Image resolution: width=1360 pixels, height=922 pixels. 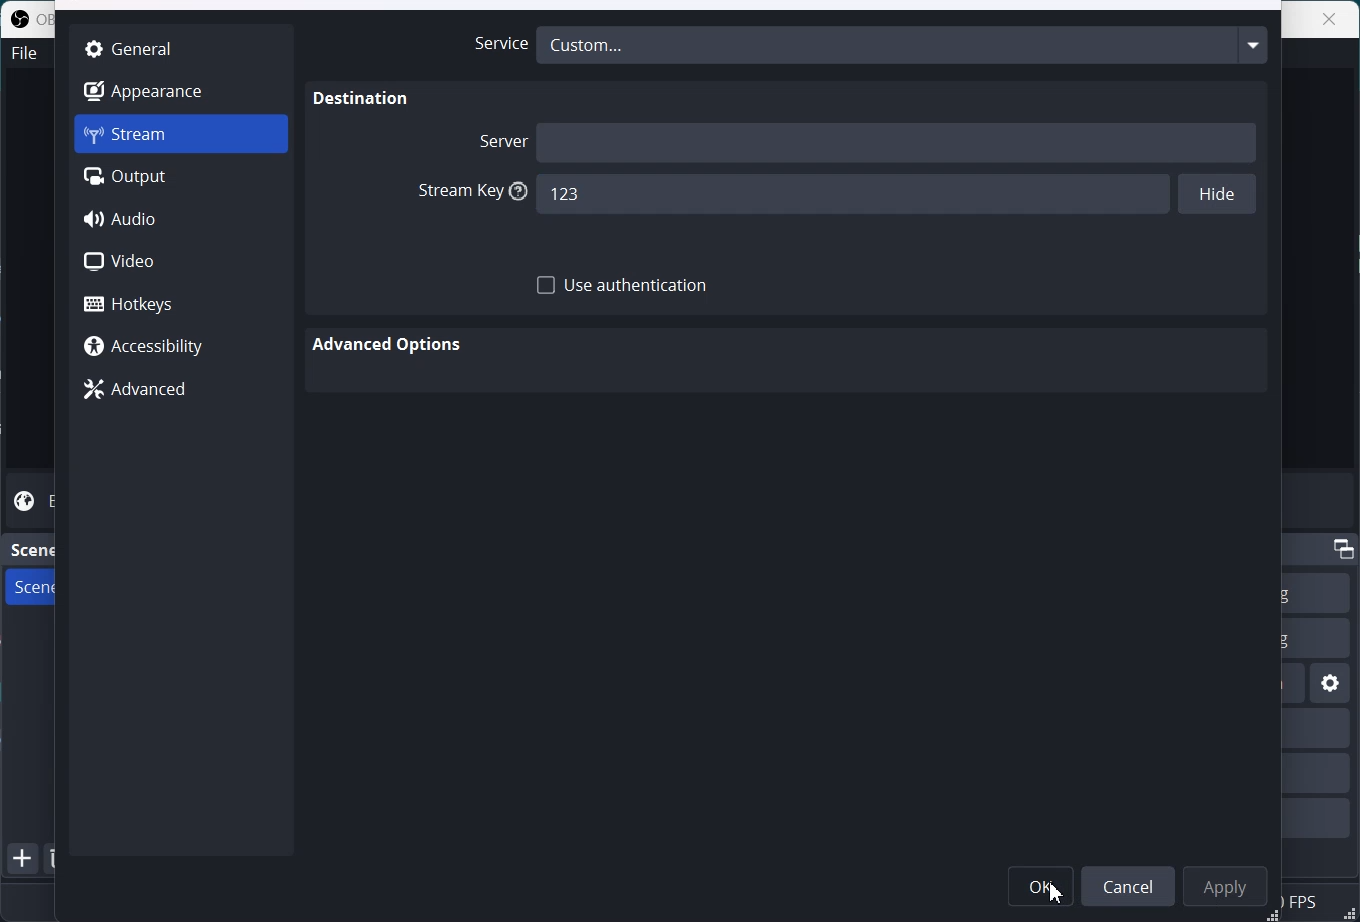 What do you see at coordinates (1041, 883) in the screenshot?
I see `OK` at bounding box center [1041, 883].